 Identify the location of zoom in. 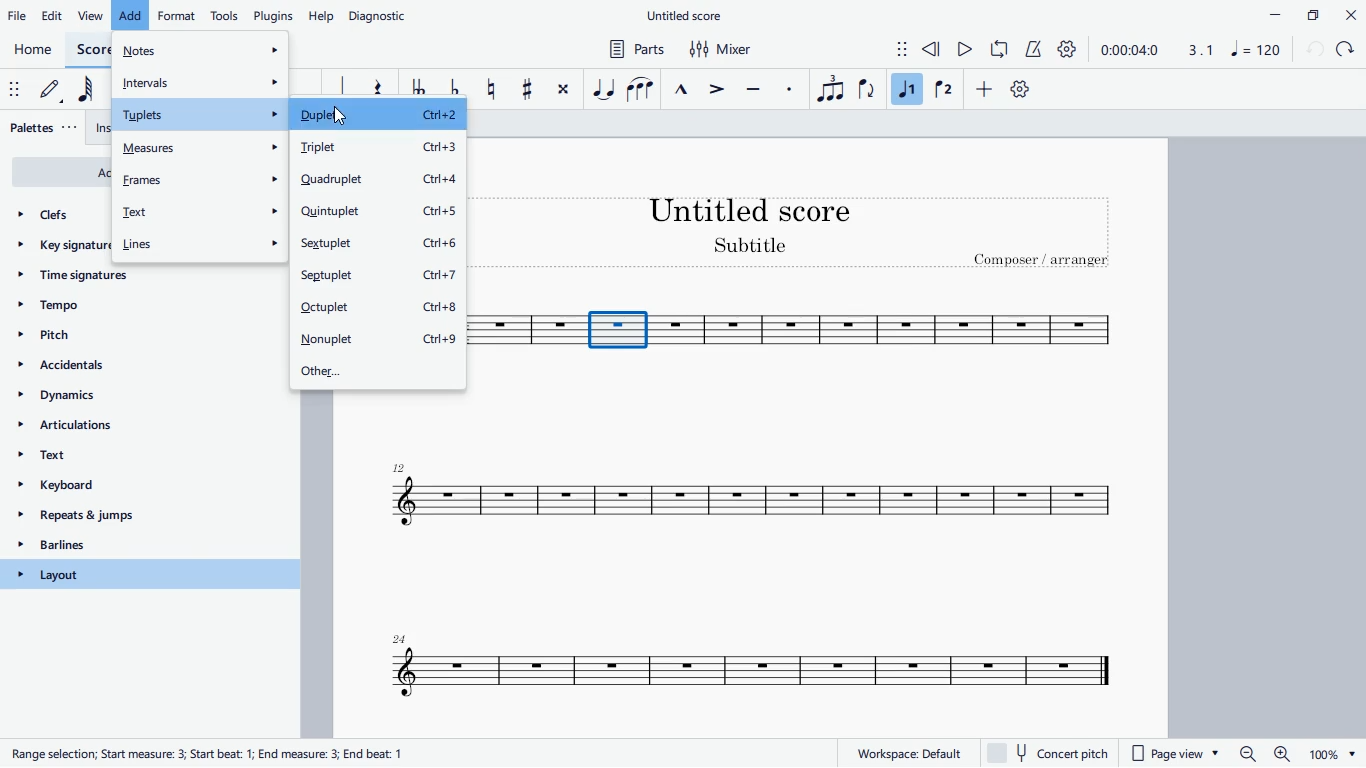
(1280, 754).